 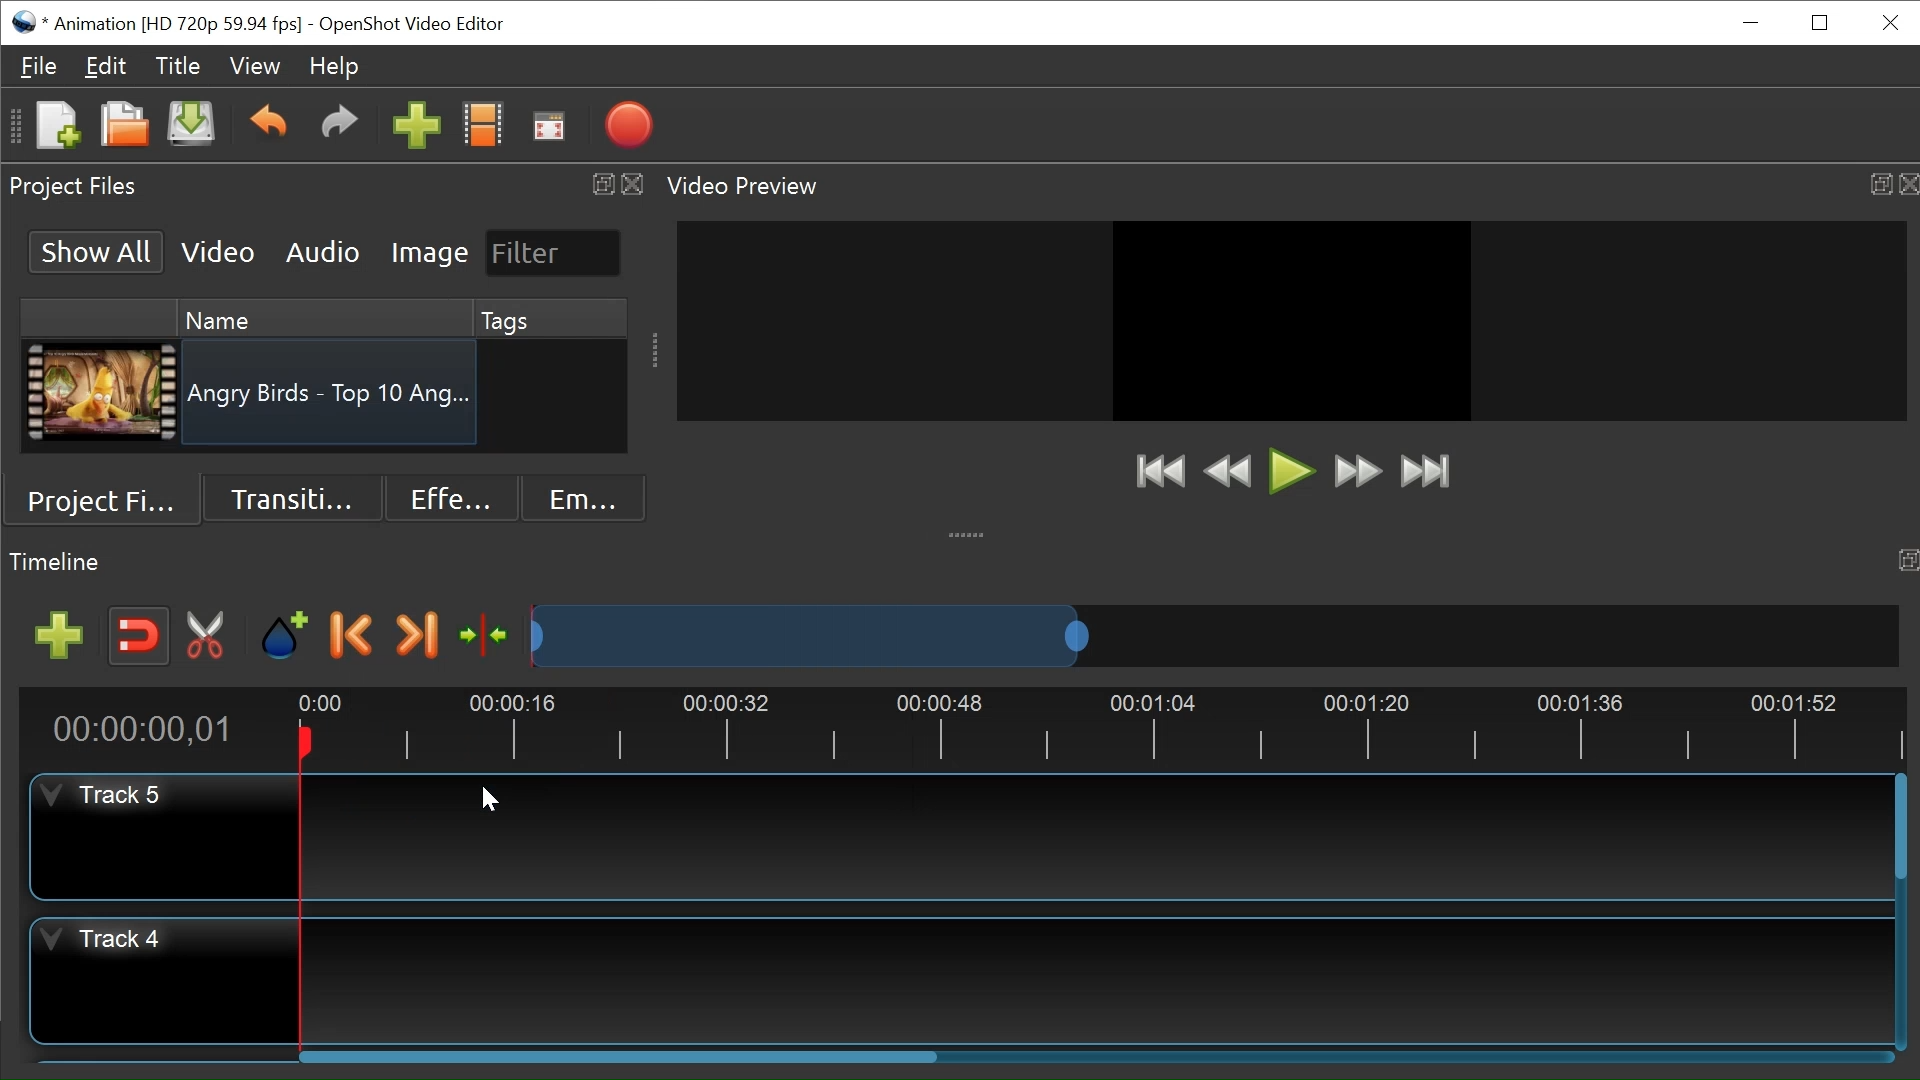 I want to click on Add Track, so click(x=59, y=636).